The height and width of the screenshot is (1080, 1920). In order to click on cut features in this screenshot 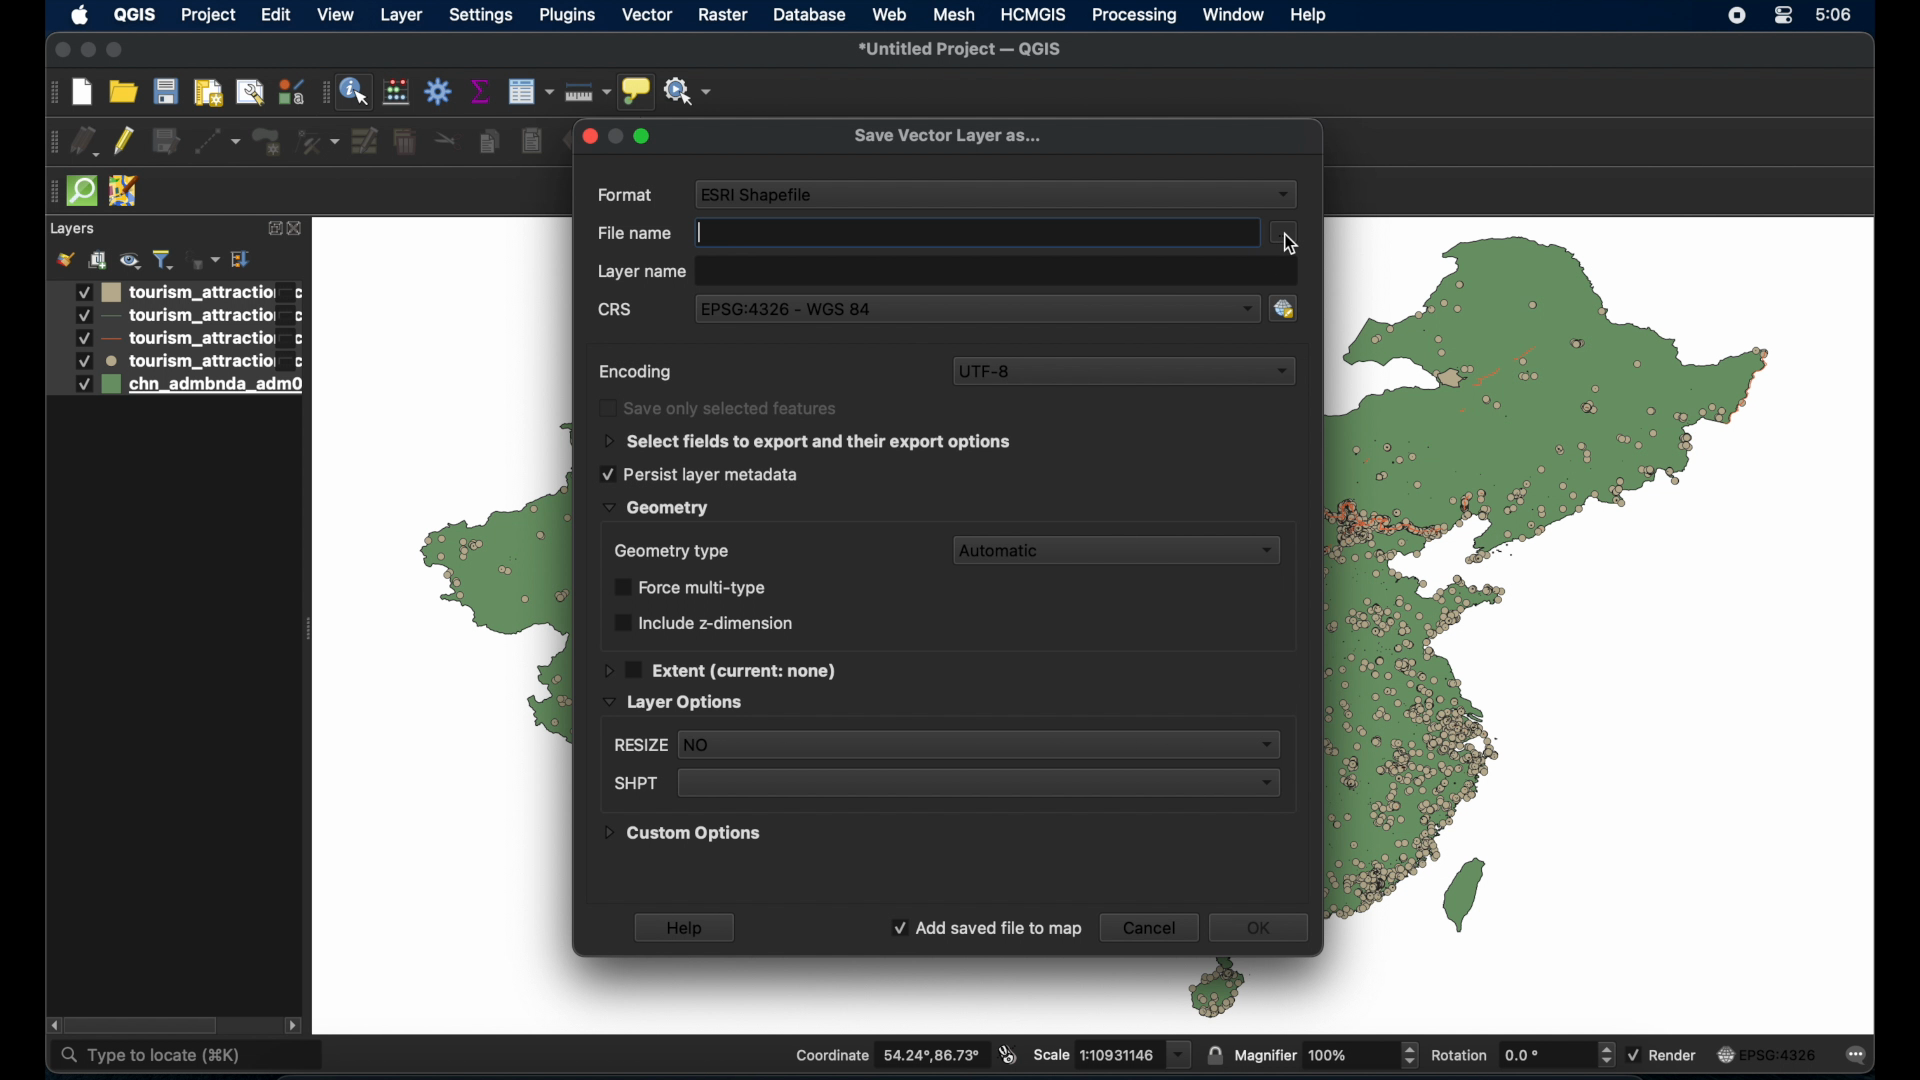, I will do `click(449, 138)`.